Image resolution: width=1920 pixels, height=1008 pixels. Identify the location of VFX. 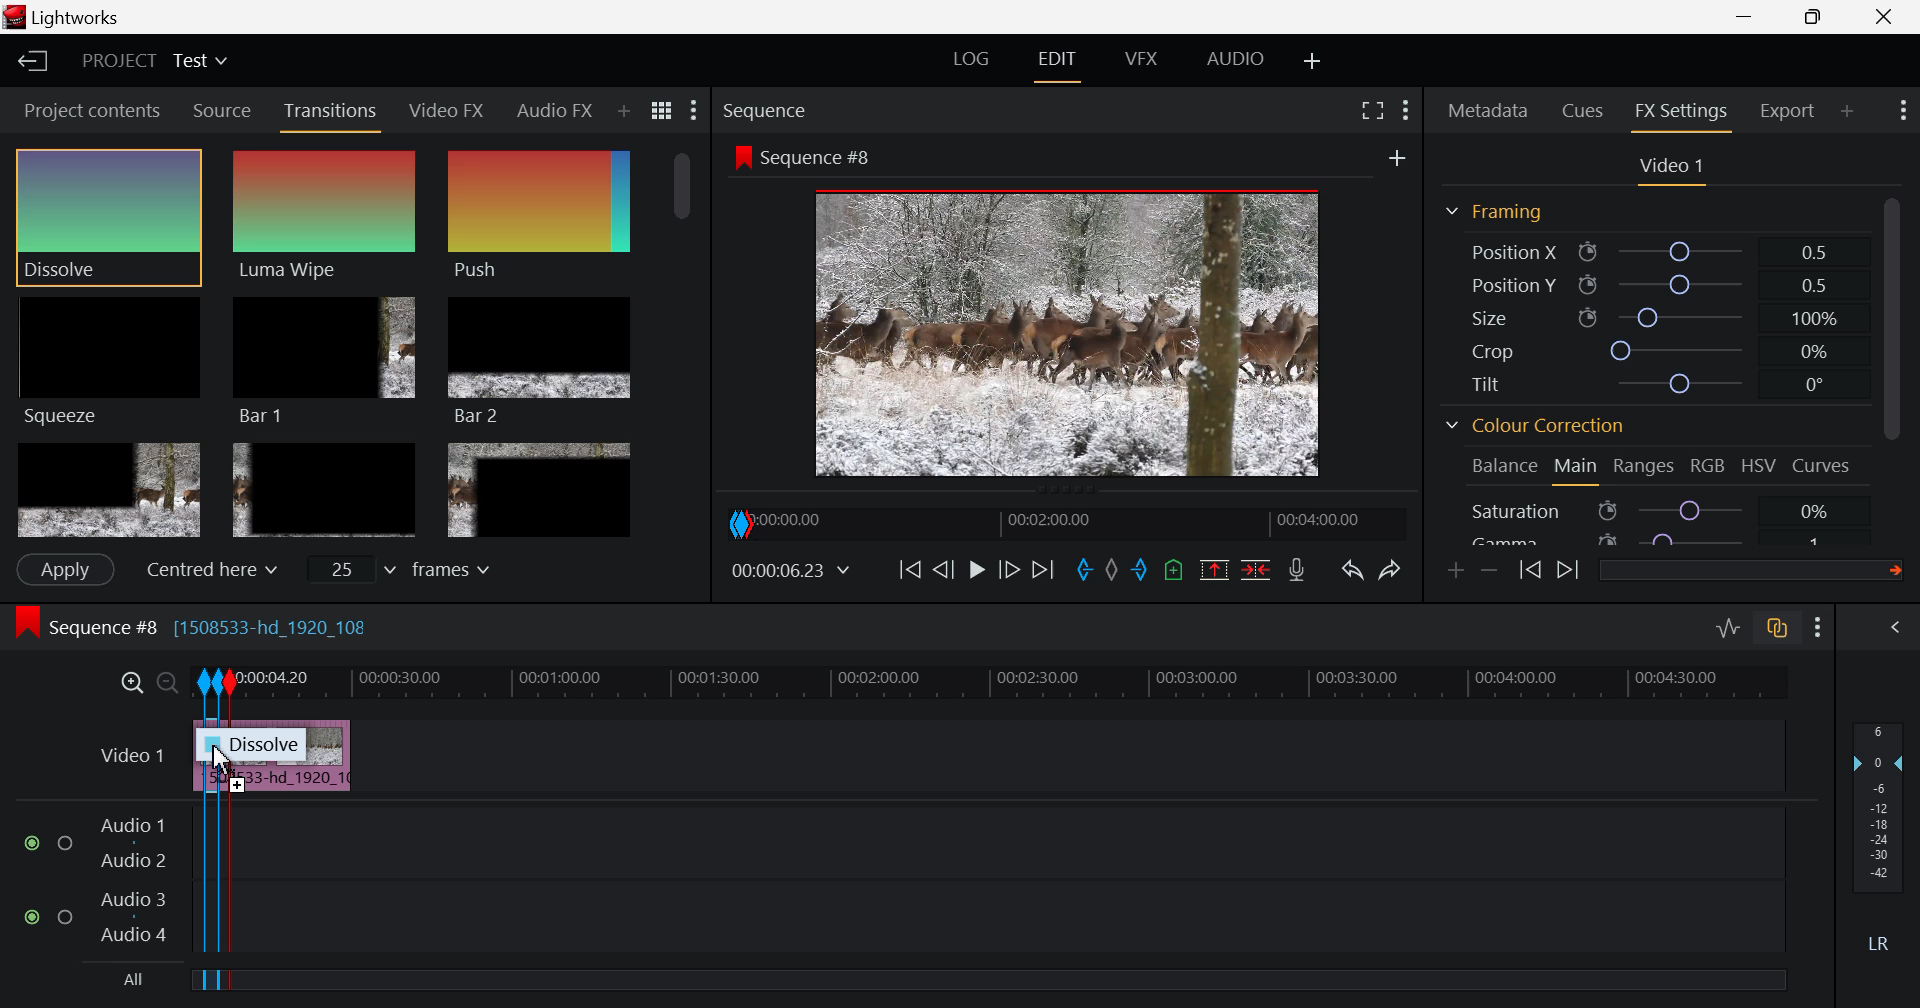
(1142, 59).